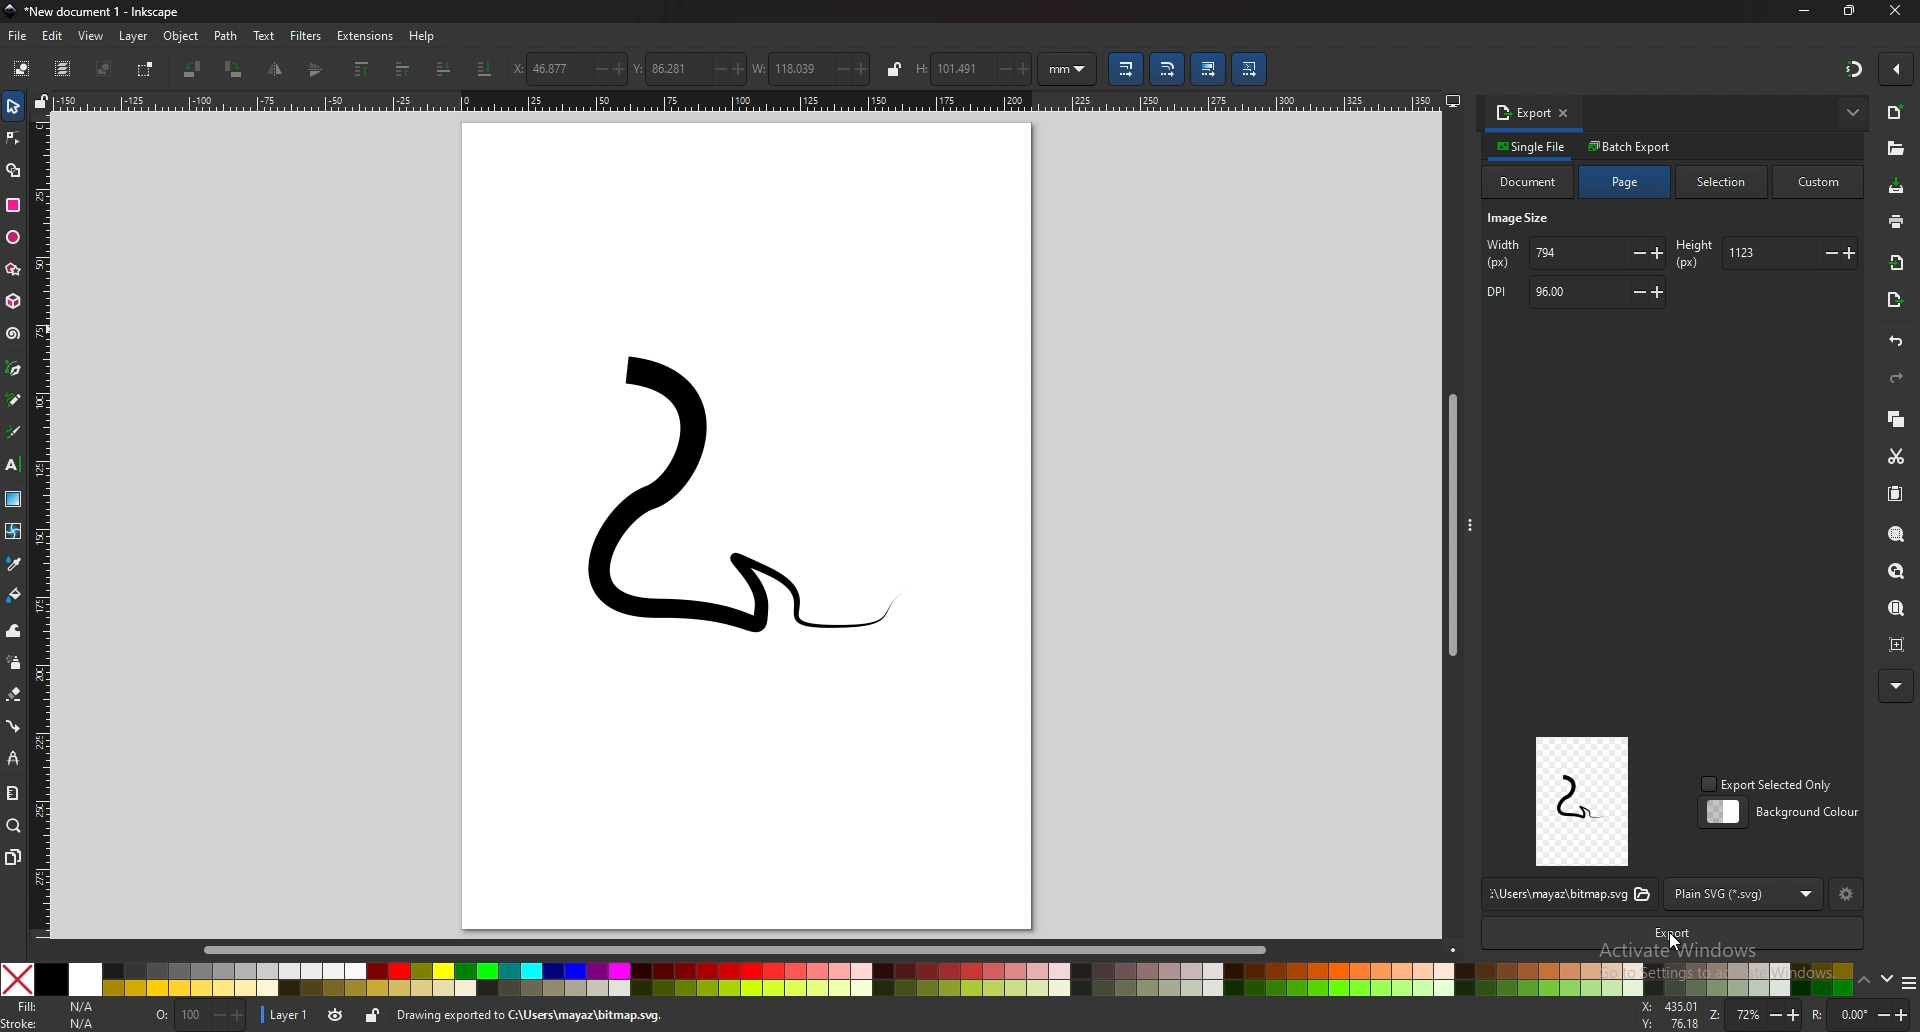 The image size is (1920, 1032). I want to click on preview, so click(1583, 801).